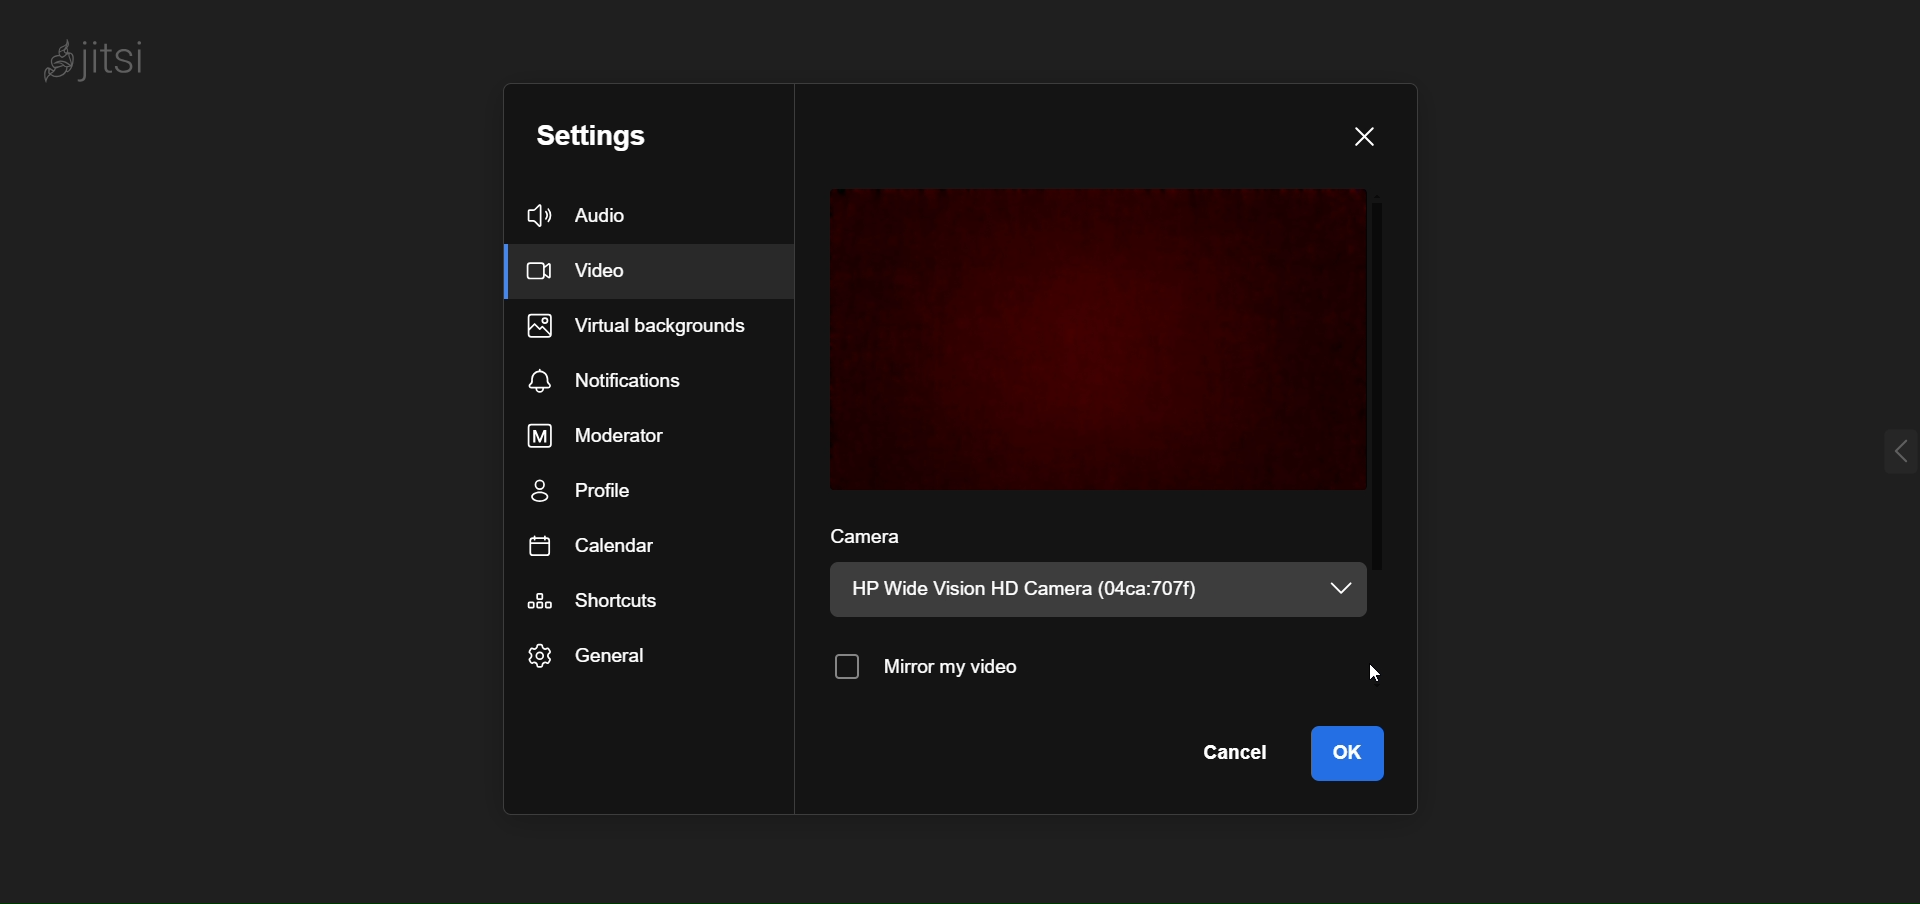 The width and height of the screenshot is (1920, 904). Describe the element at coordinates (931, 668) in the screenshot. I see `mirror my video` at that location.